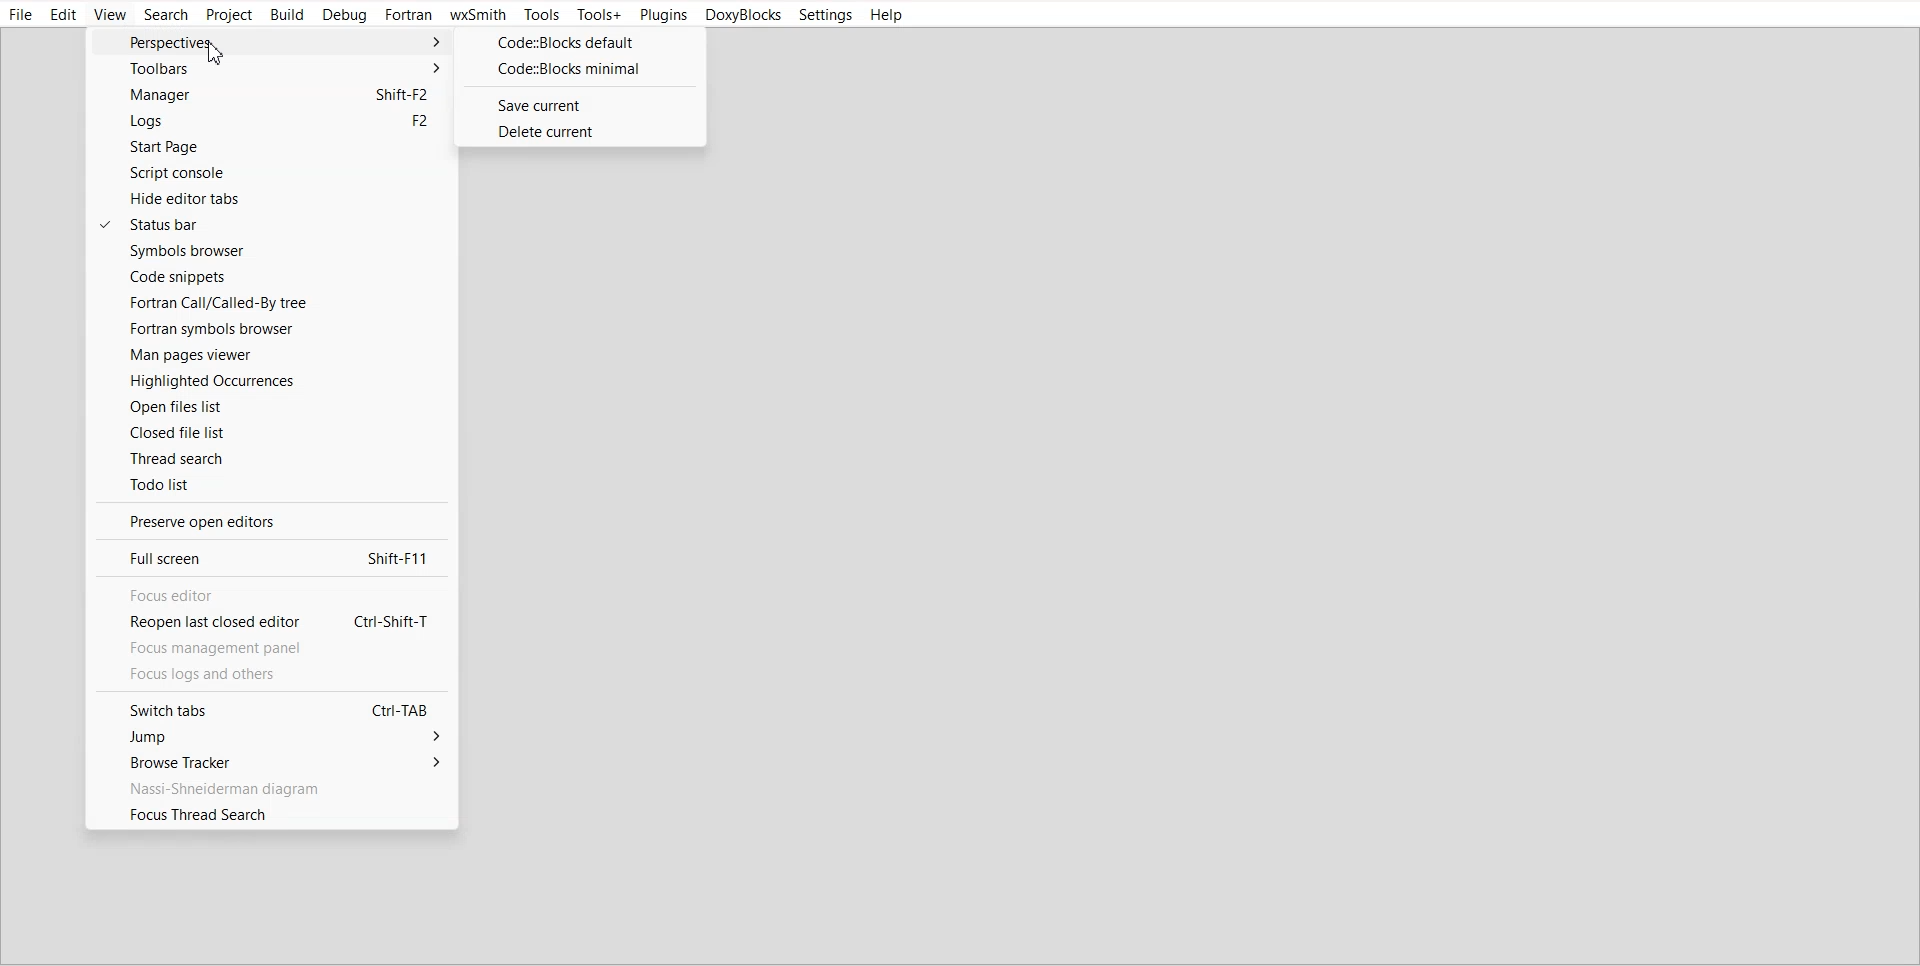 This screenshot has width=1920, height=966. What do you see at coordinates (216, 53) in the screenshot?
I see `Cursor` at bounding box center [216, 53].